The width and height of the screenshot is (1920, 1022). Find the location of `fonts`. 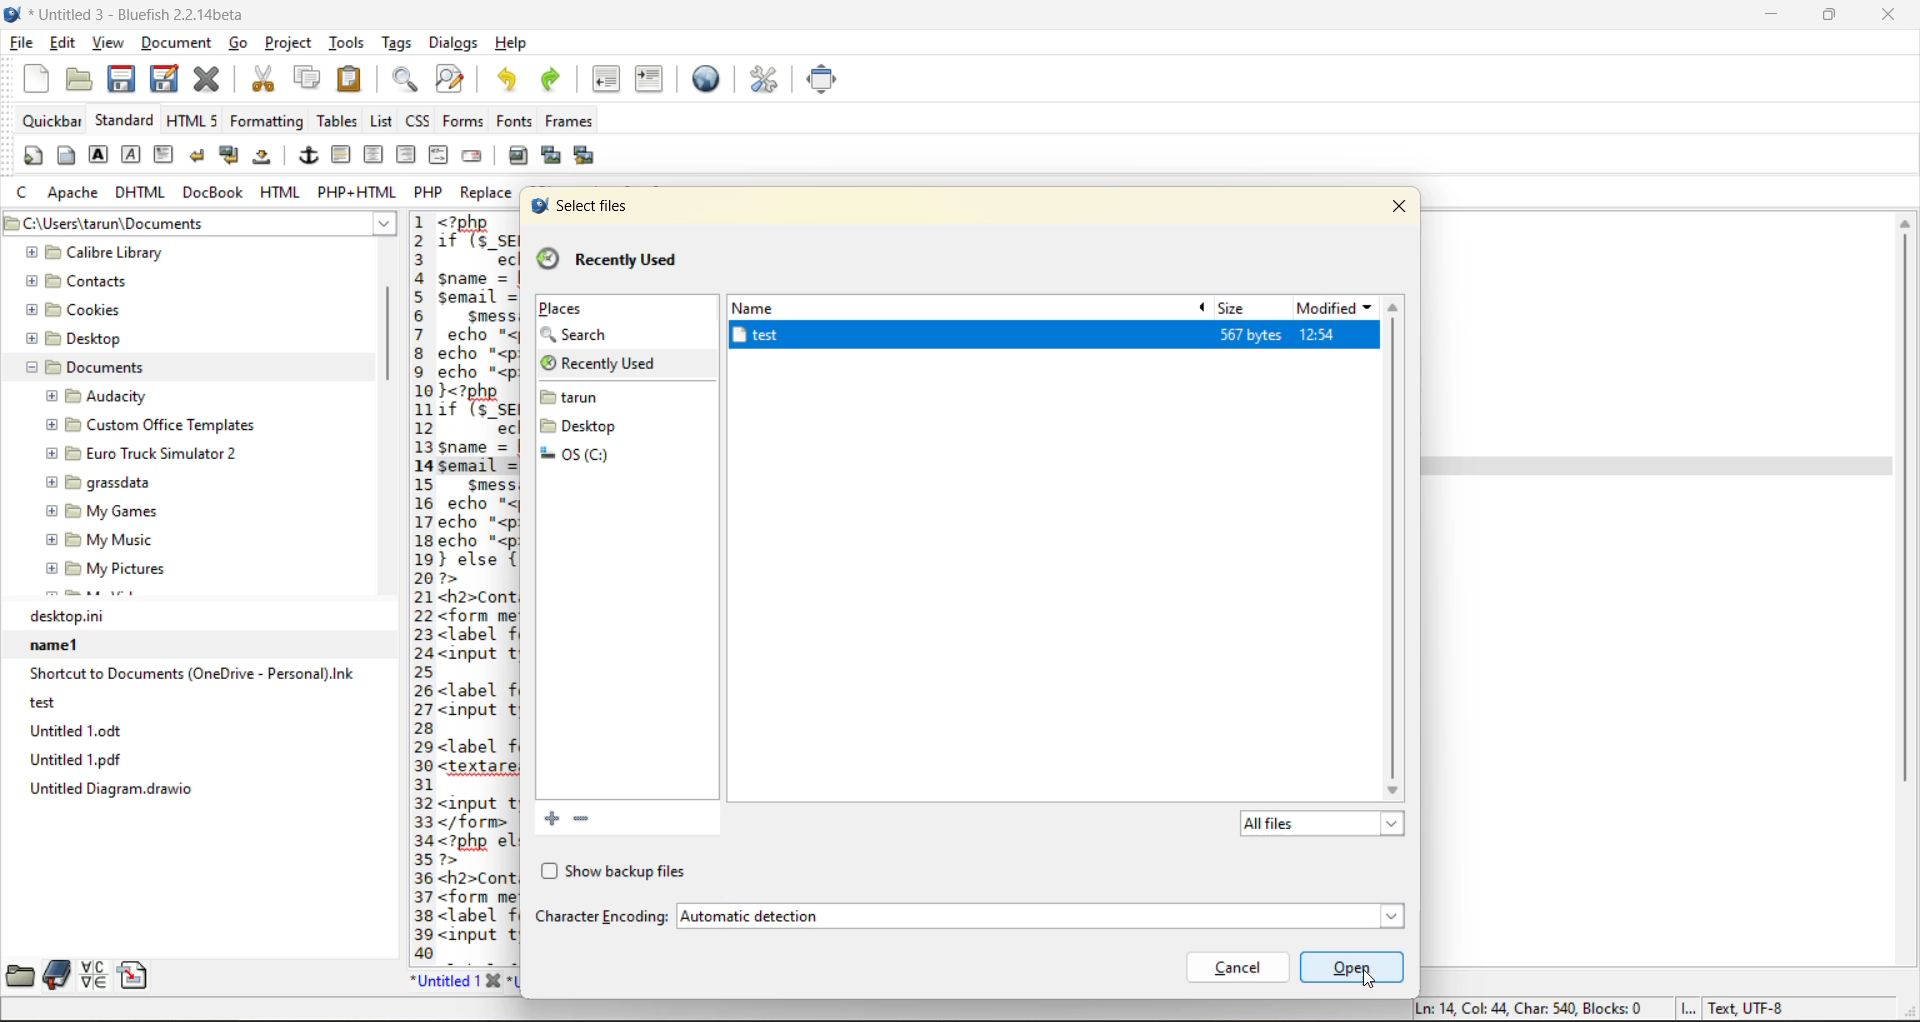

fonts is located at coordinates (510, 123).